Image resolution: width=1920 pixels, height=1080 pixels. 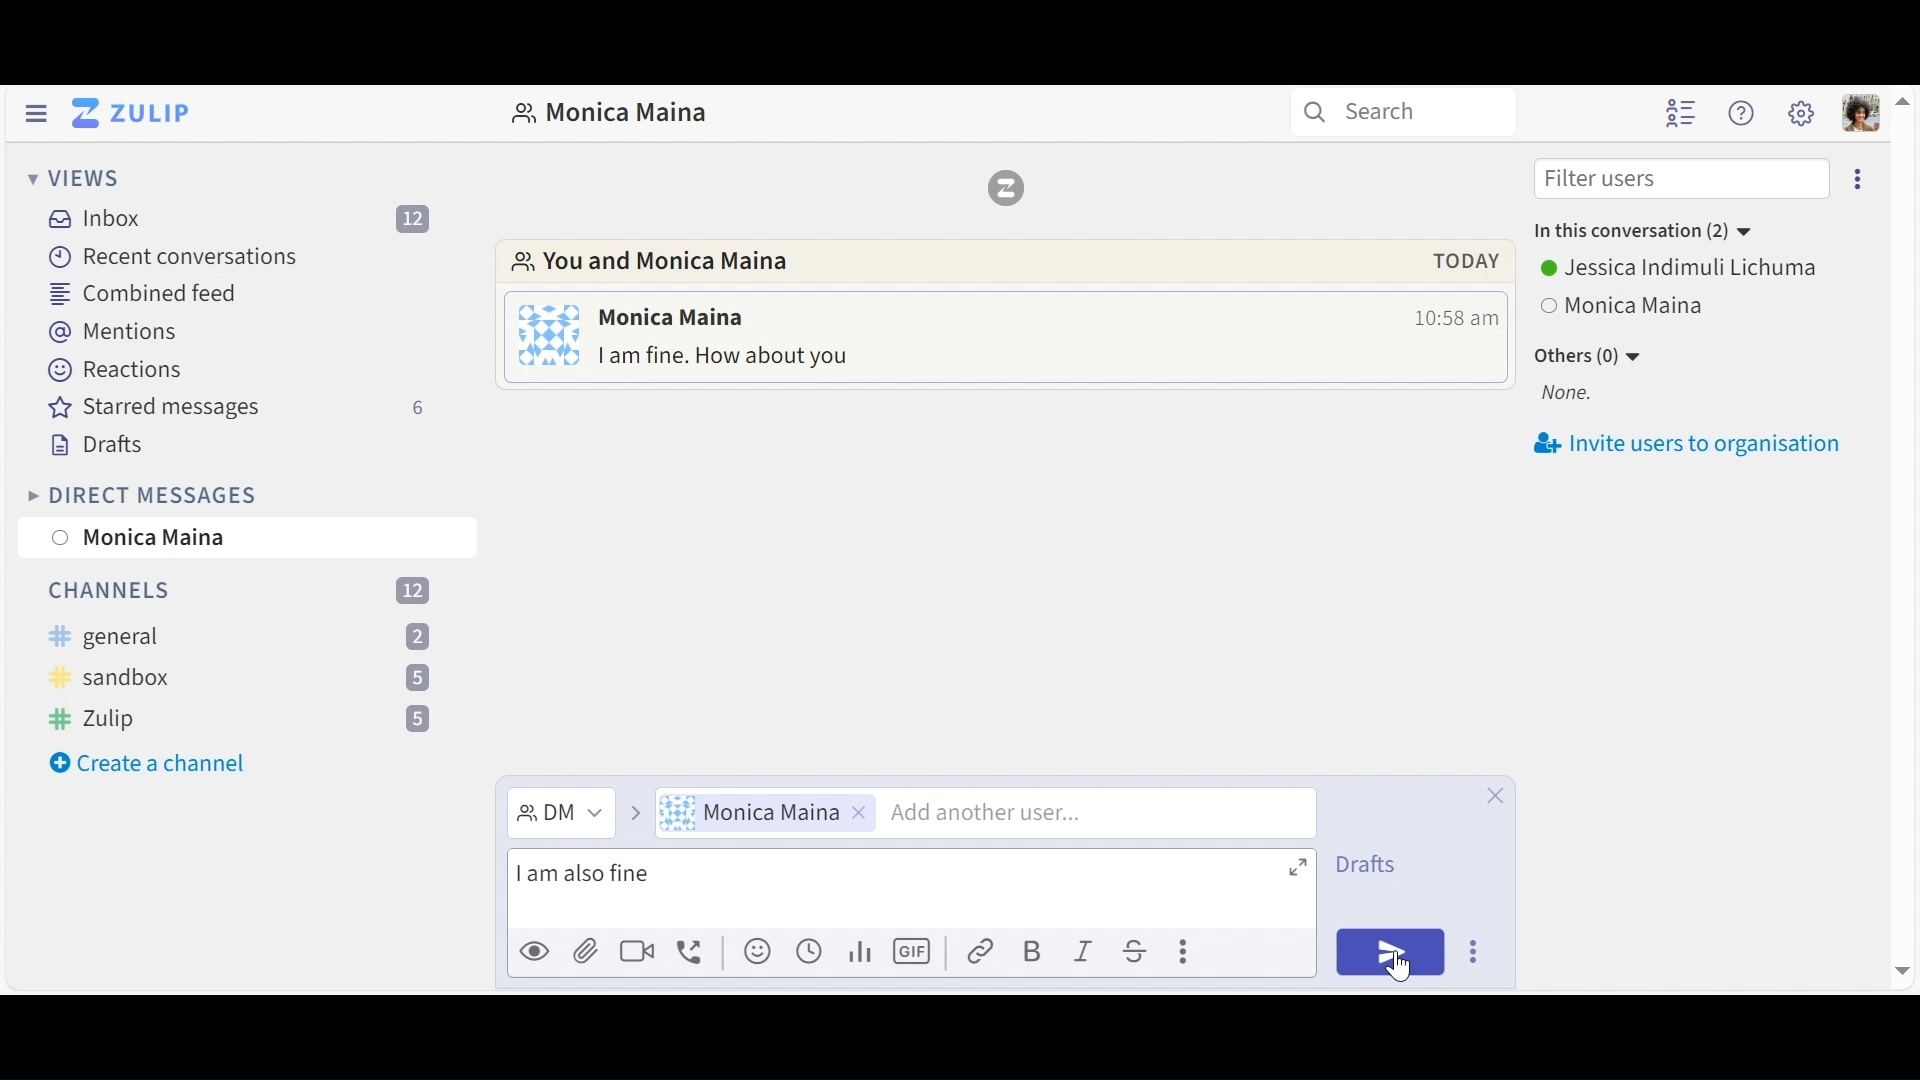 What do you see at coordinates (1861, 112) in the screenshot?
I see `Personal user` at bounding box center [1861, 112].